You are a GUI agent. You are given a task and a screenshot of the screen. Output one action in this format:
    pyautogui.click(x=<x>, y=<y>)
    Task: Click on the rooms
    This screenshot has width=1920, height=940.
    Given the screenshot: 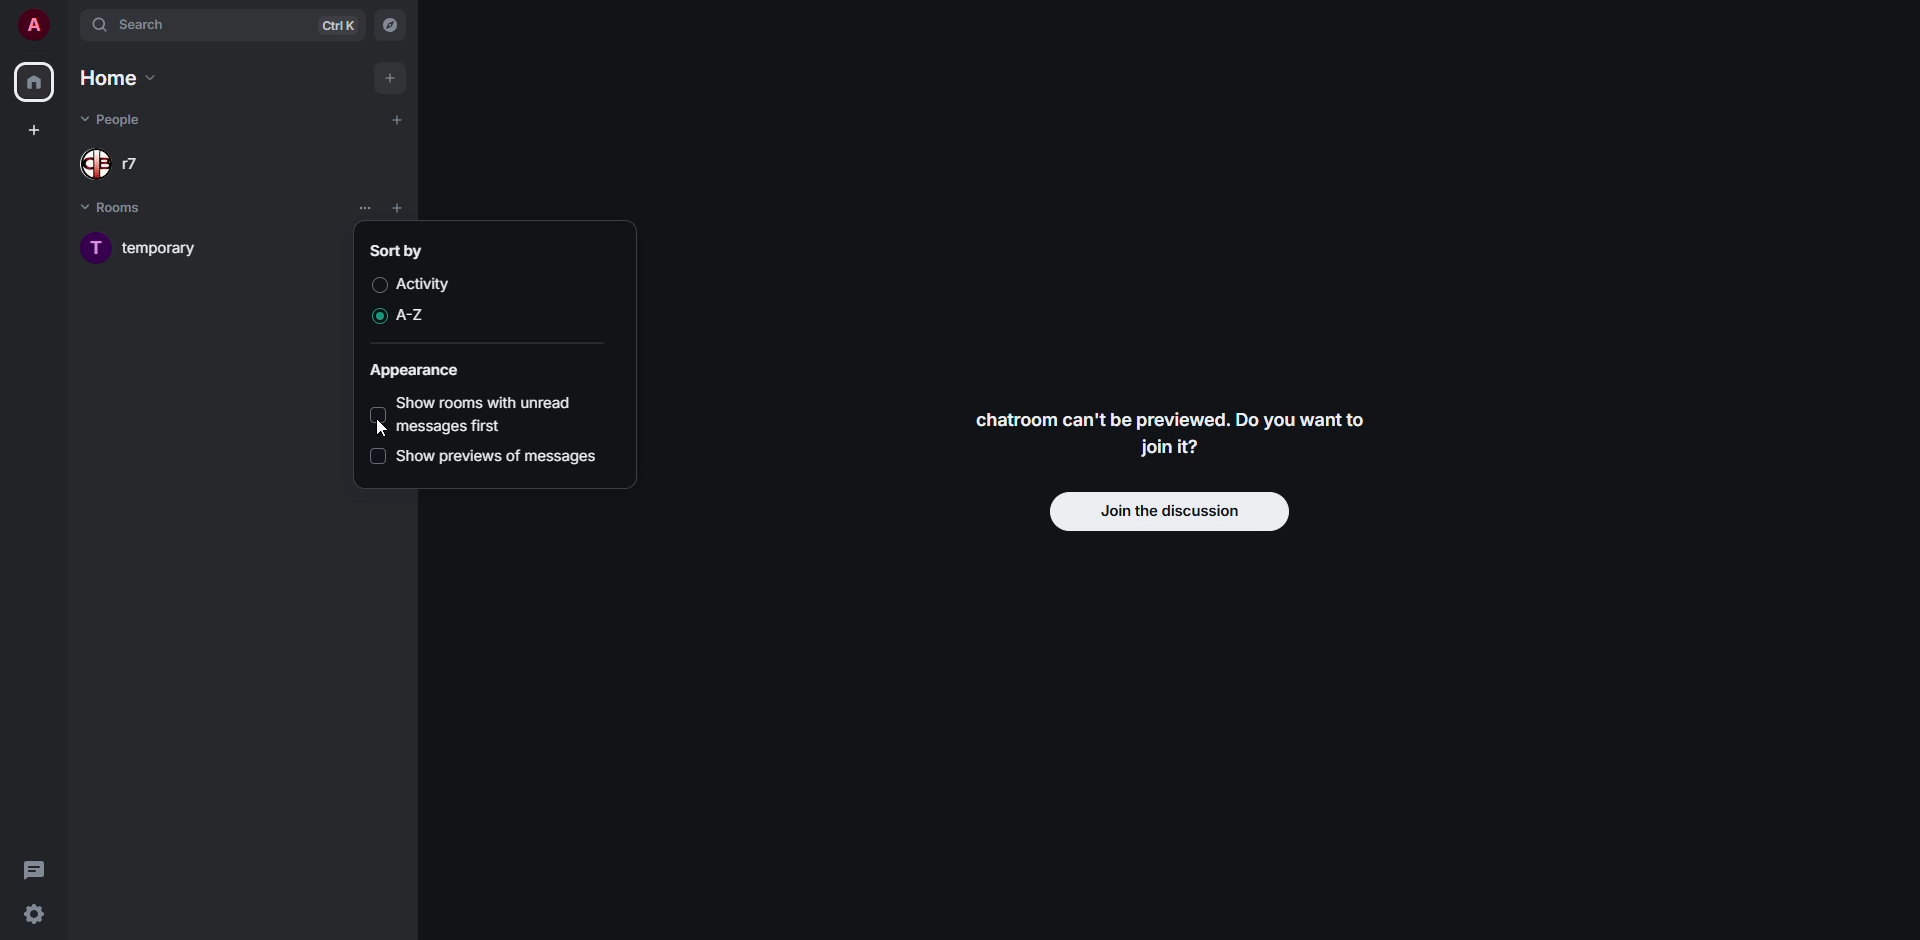 What is the action you would take?
    pyautogui.click(x=115, y=206)
    